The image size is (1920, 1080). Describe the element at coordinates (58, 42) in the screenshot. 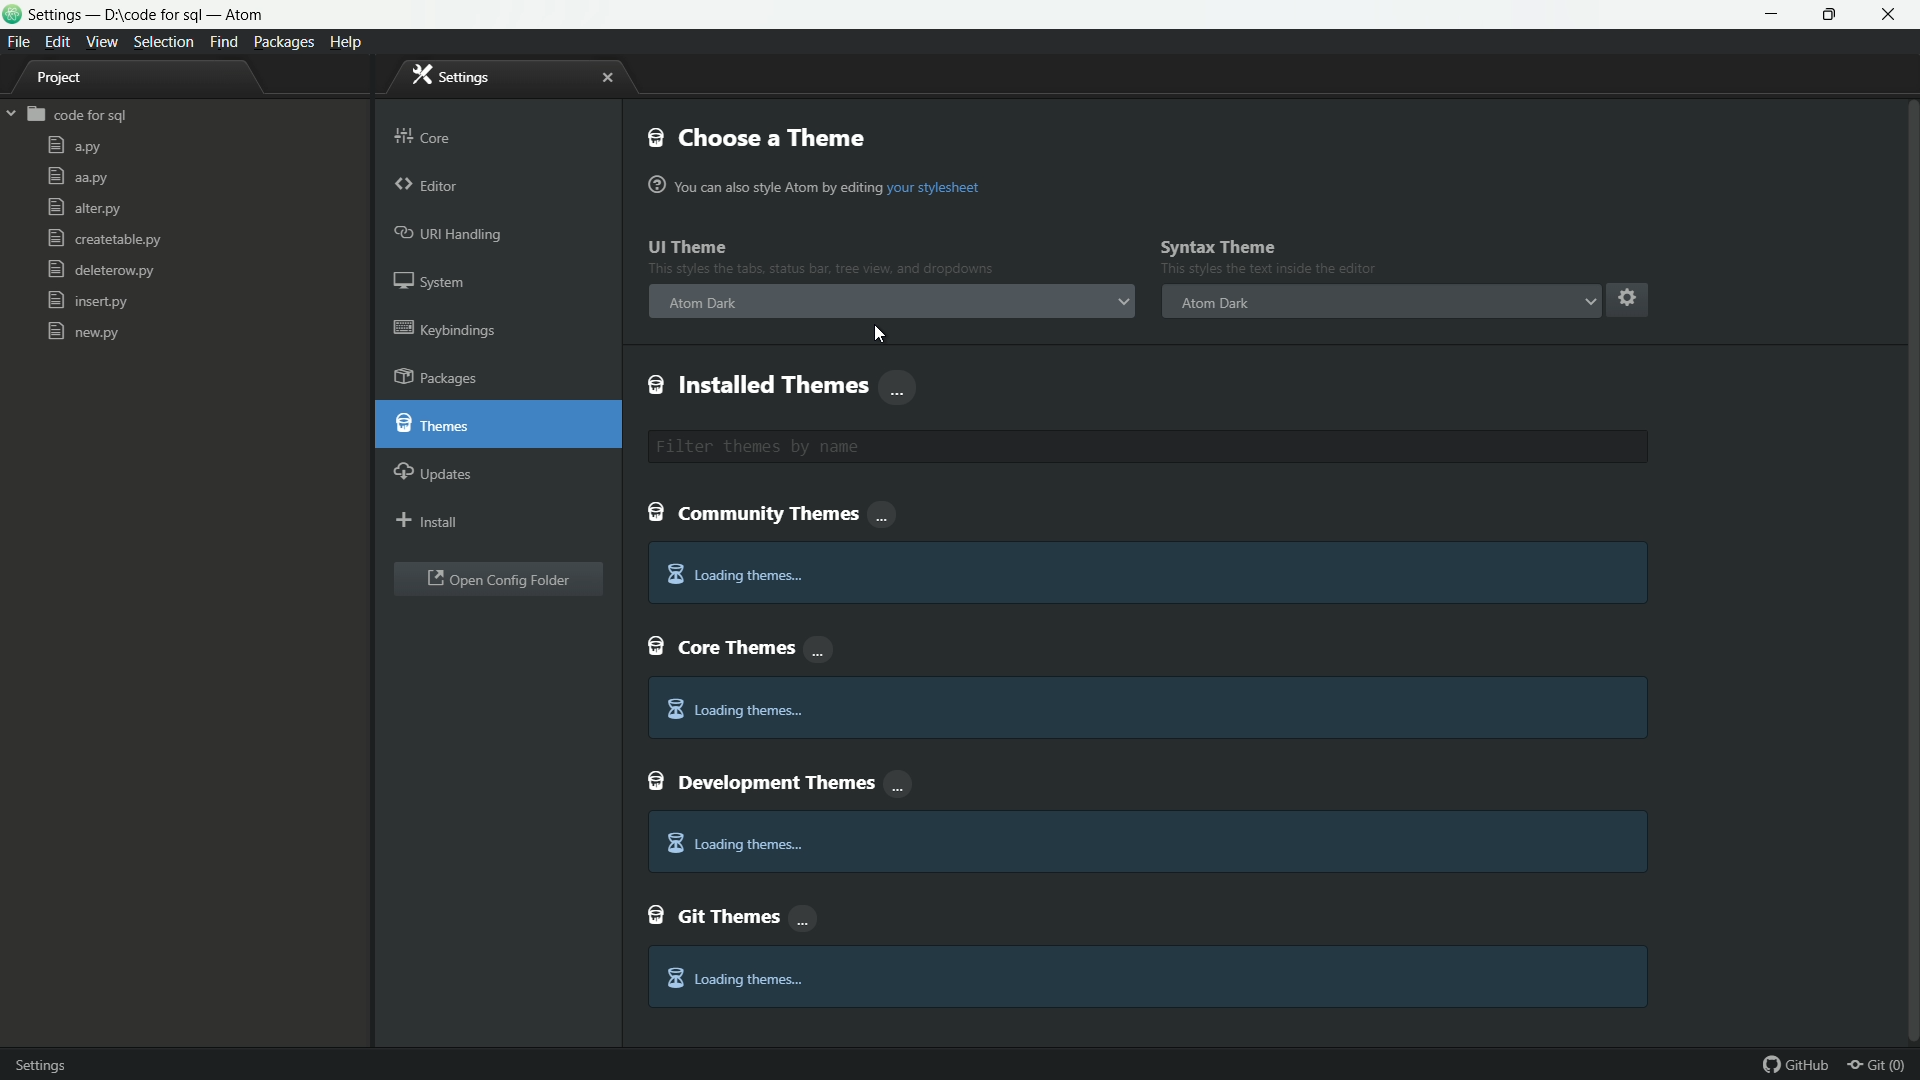

I see `edit menu` at that location.